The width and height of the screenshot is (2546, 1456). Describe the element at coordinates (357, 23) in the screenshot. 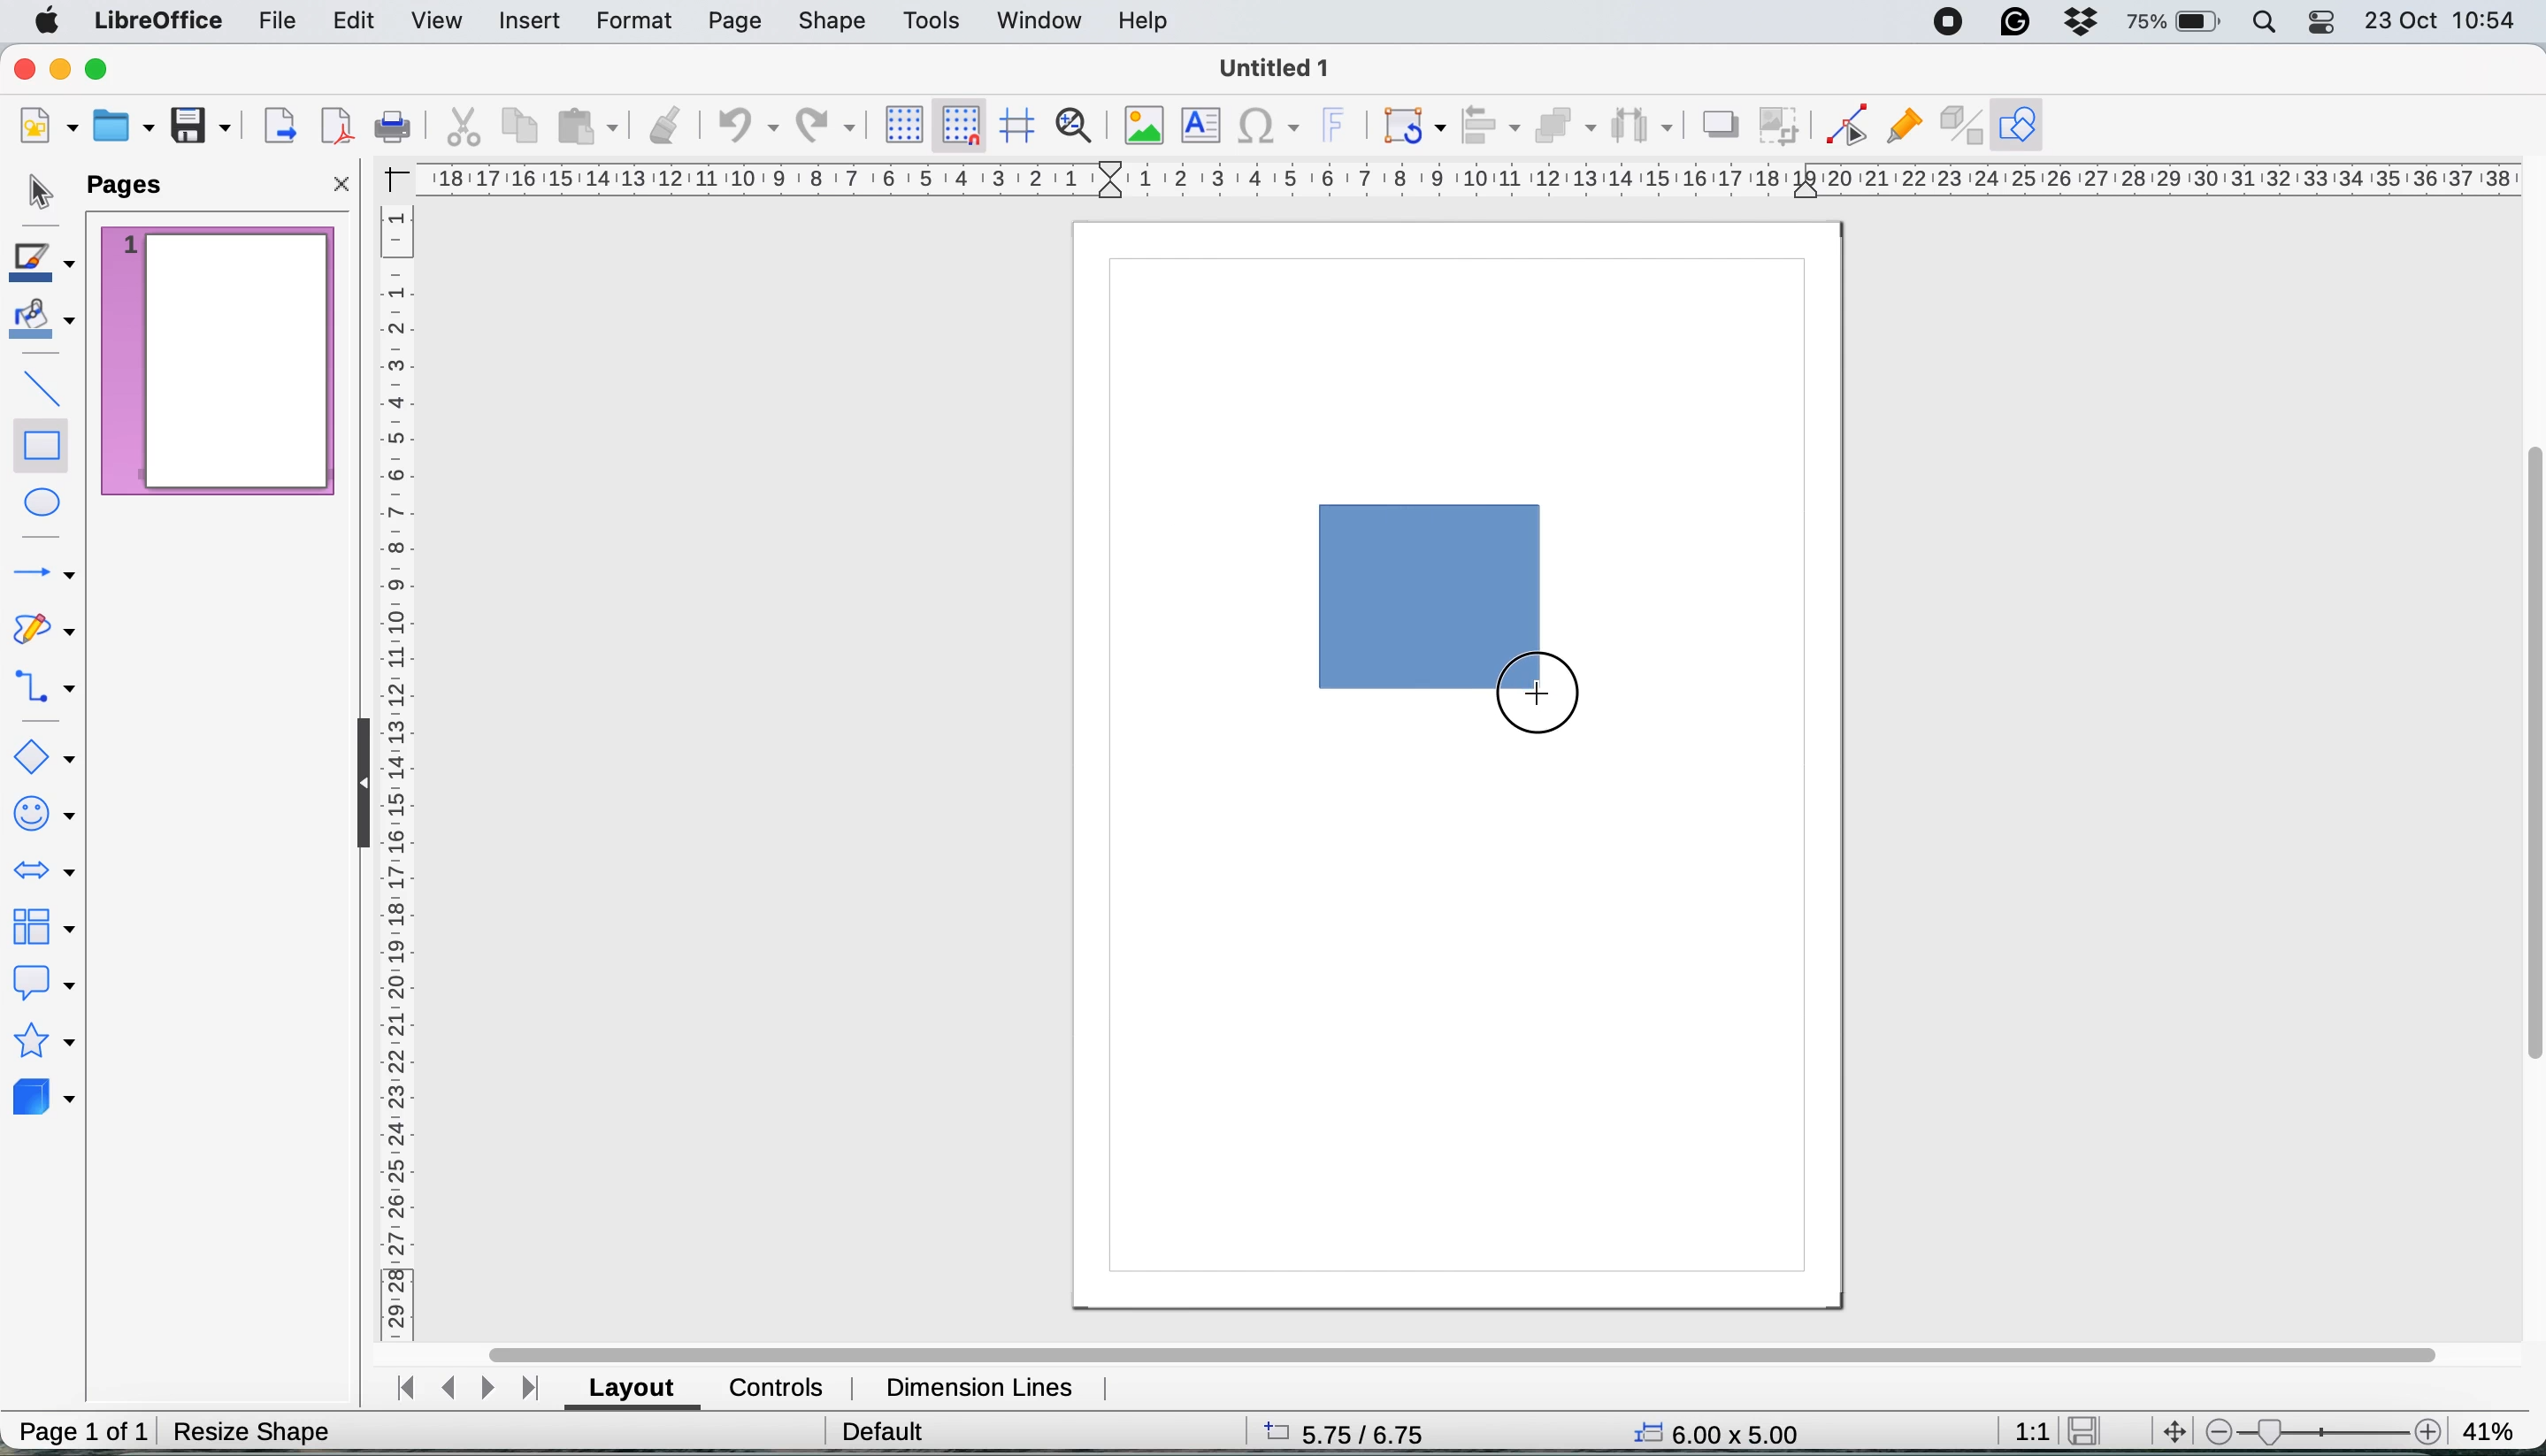

I see `edit` at that location.